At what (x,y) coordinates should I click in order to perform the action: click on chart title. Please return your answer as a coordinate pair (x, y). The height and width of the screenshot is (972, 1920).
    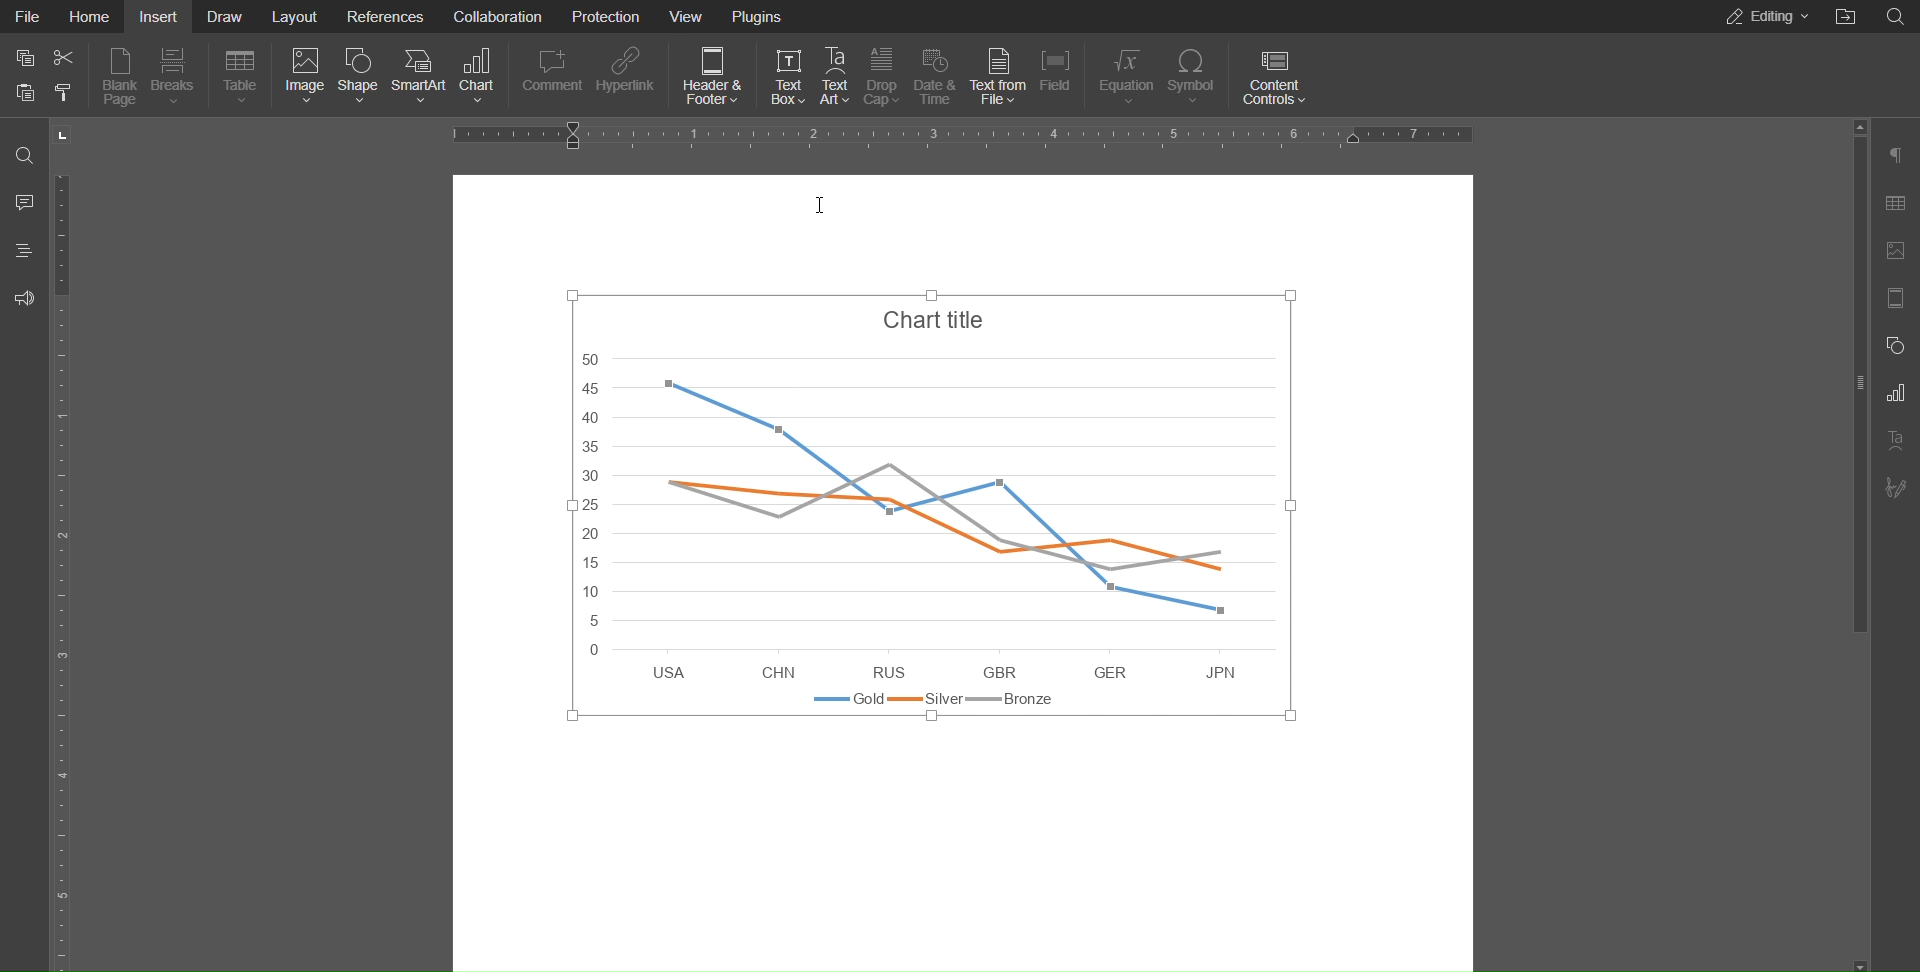
    Looking at the image, I should click on (926, 510).